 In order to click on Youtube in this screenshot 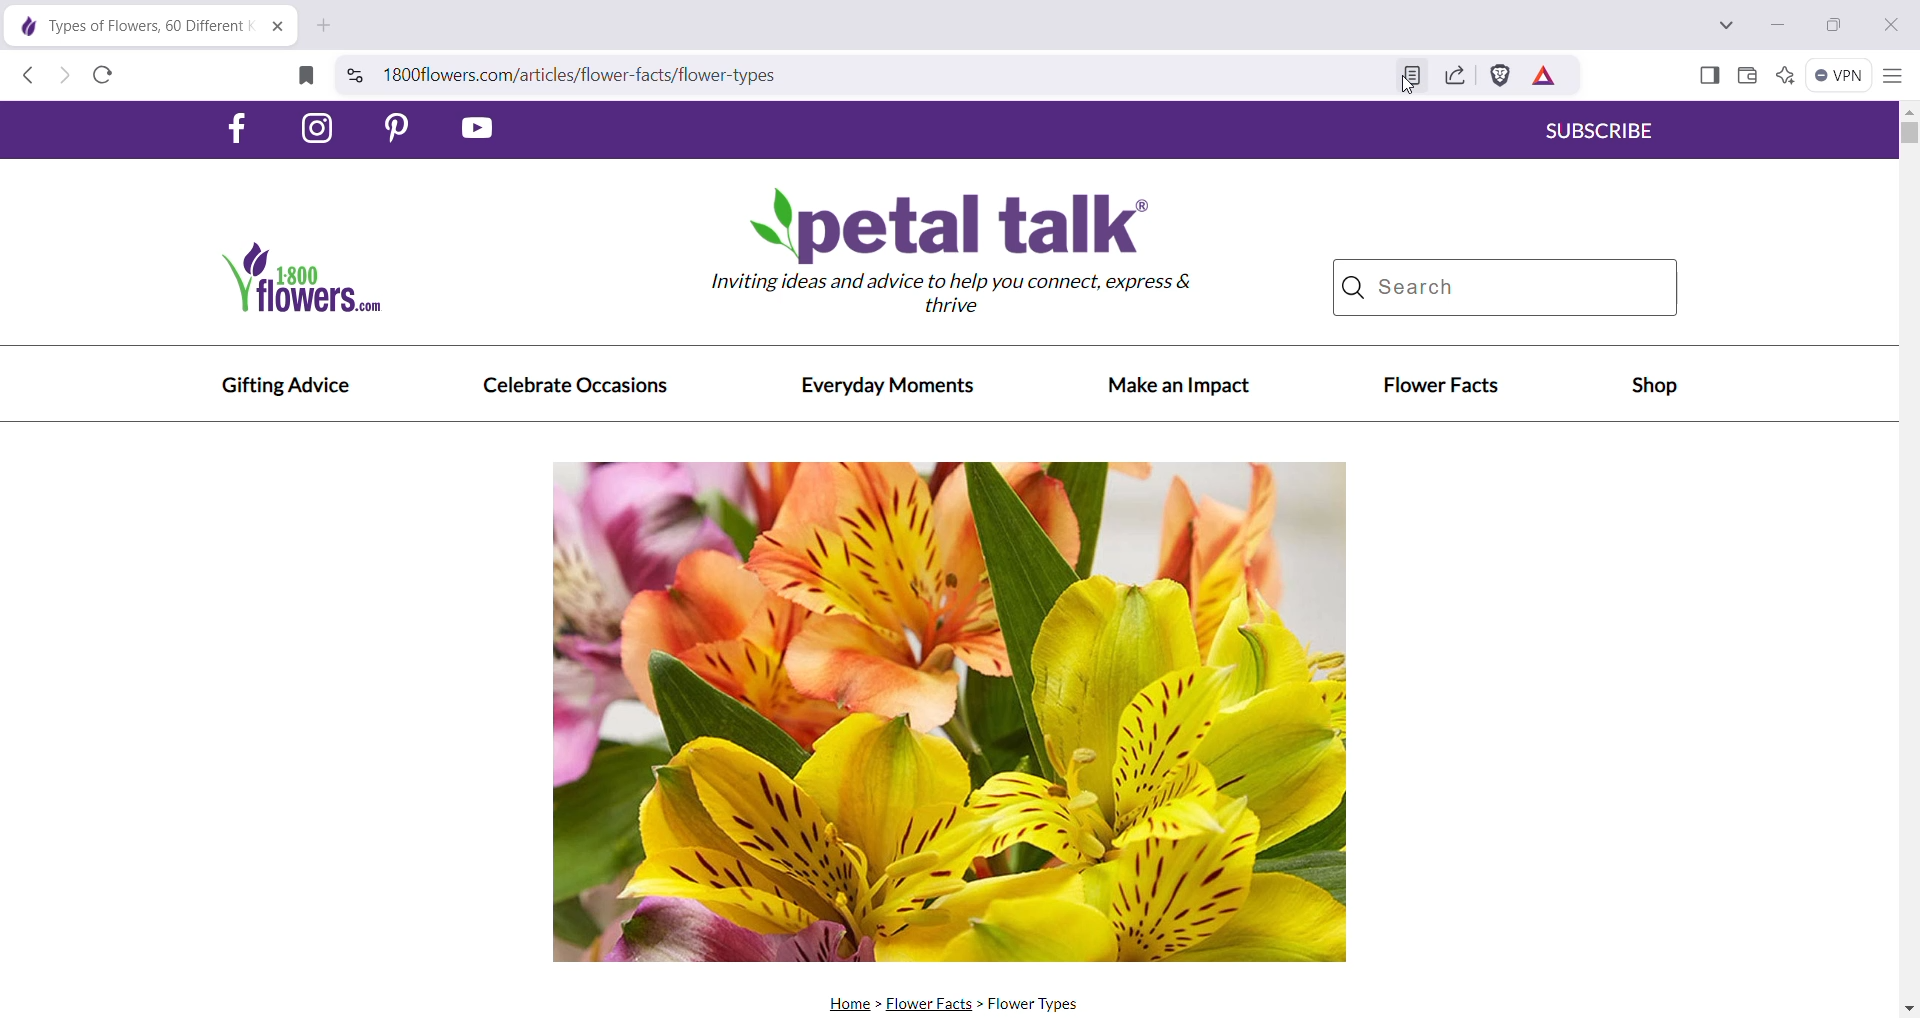, I will do `click(479, 128)`.